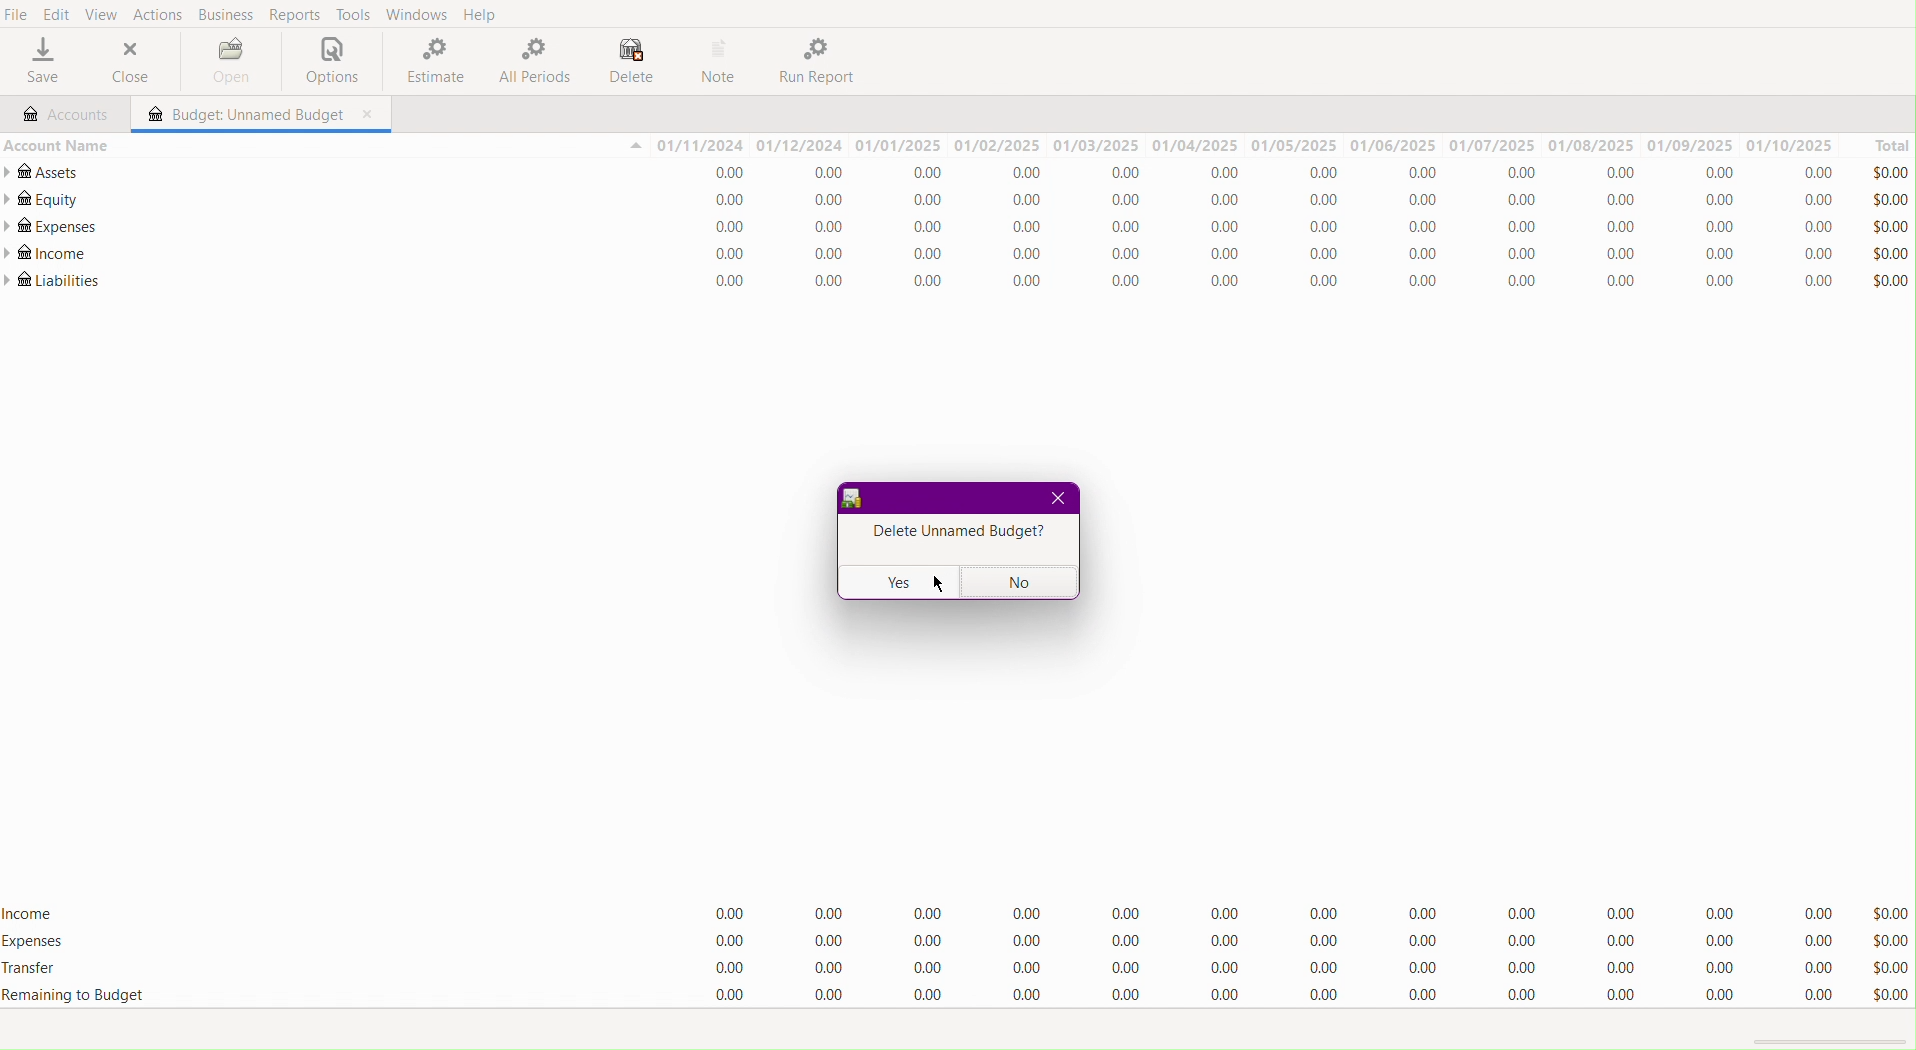 The height and width of the screenshot is (1050, 1916). What do you see at coordinates (1275, 202) in the screenshot?
I see `Equity Values` at bounding box center [1275, 202].